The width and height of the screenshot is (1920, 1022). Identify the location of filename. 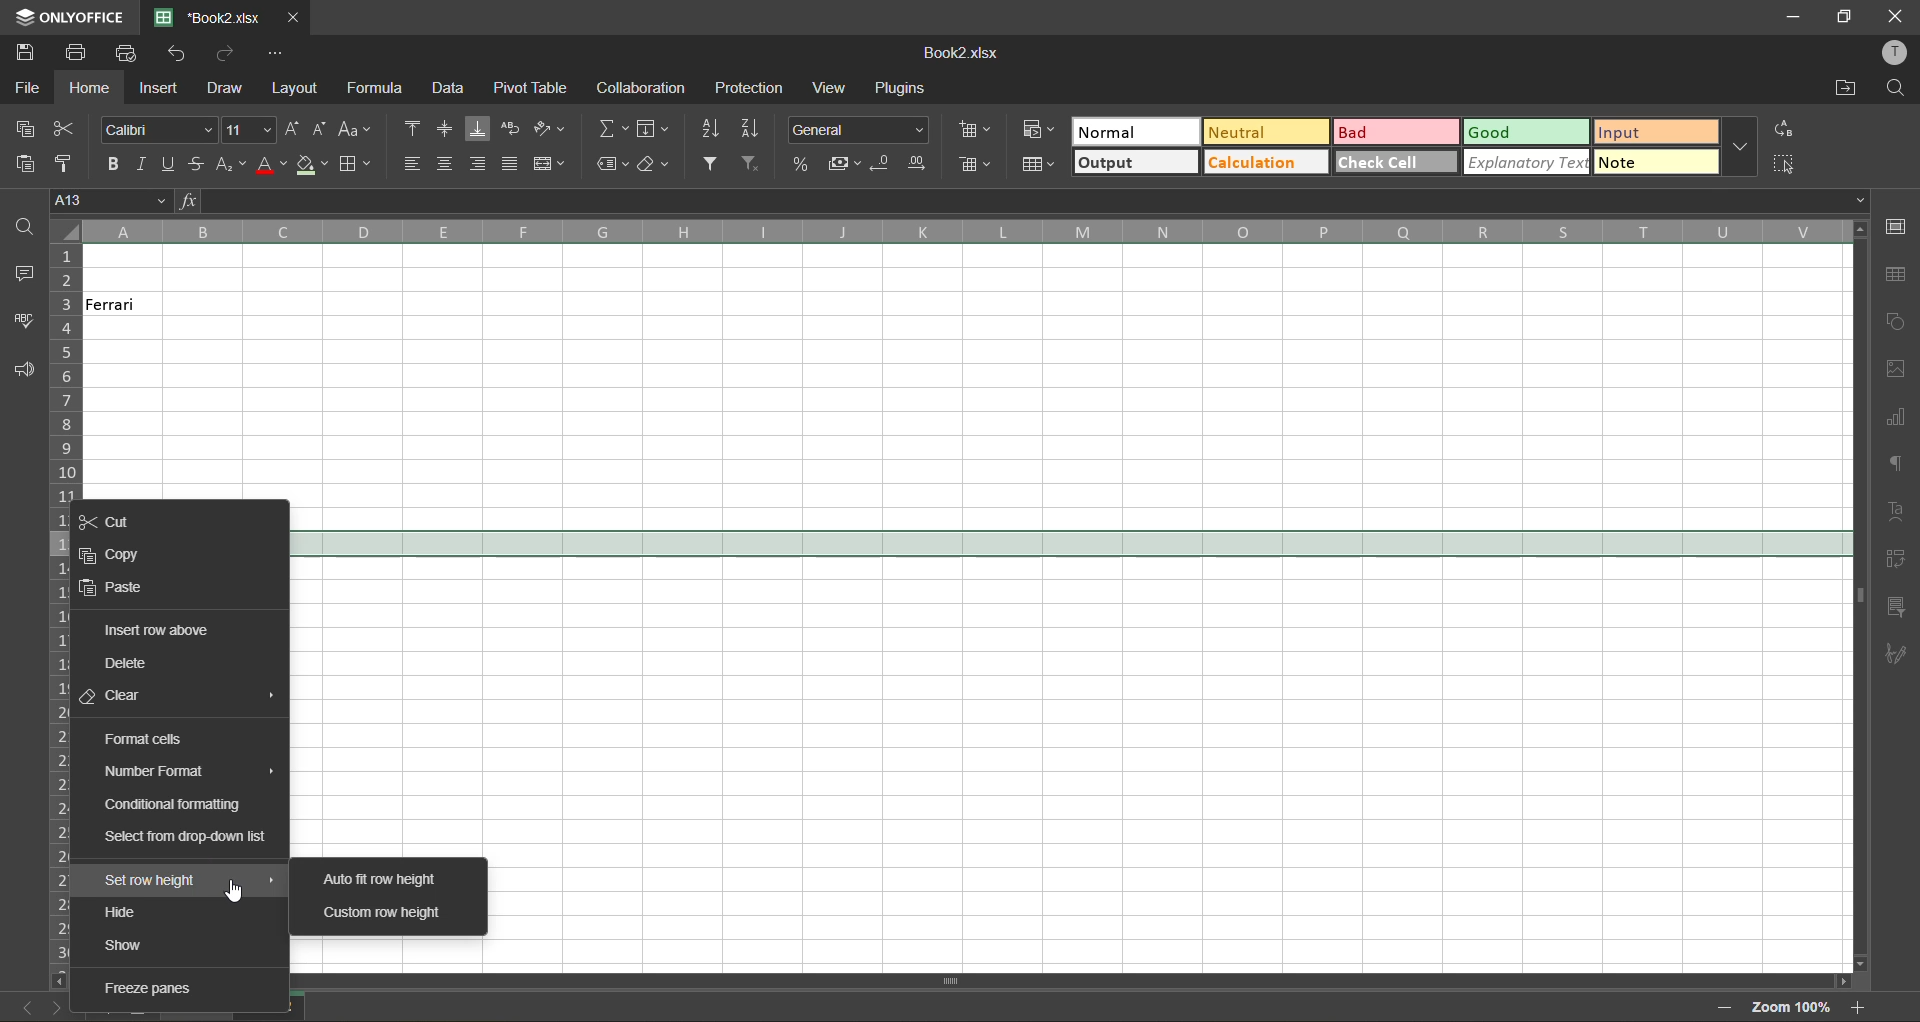
(966, 53).